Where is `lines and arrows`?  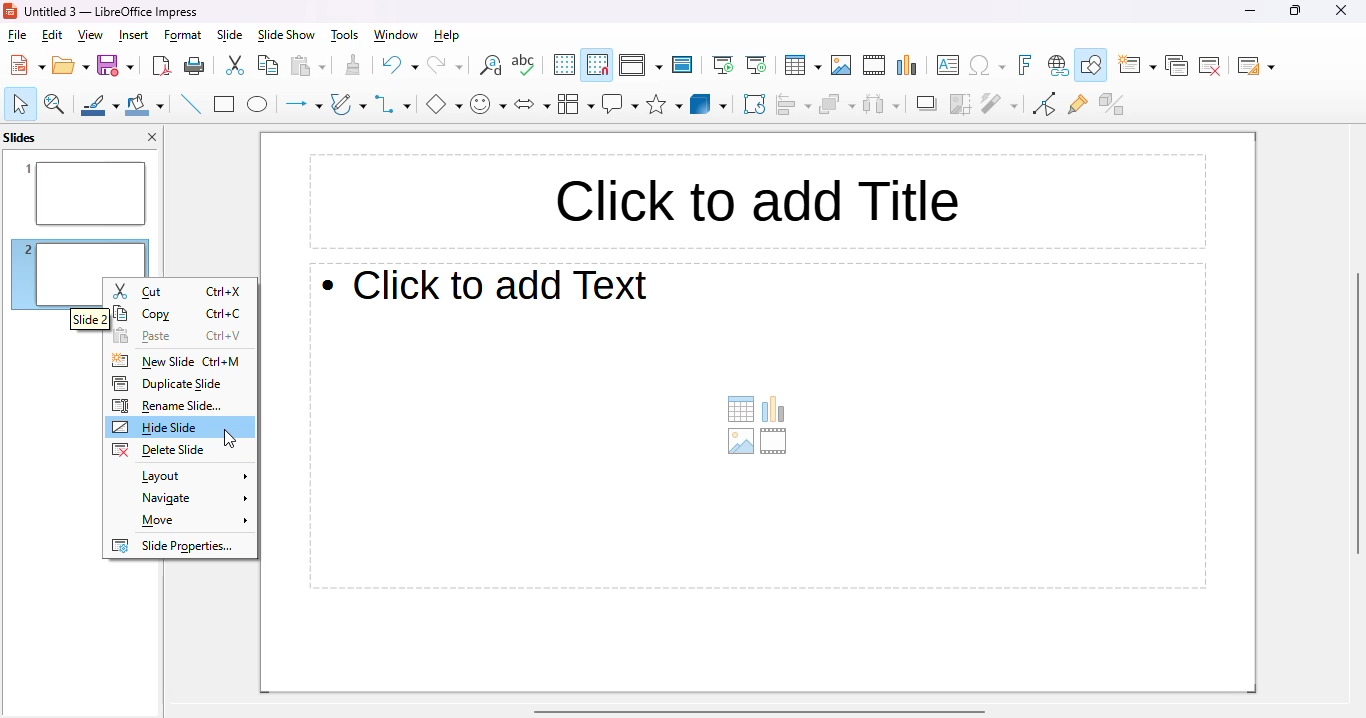
lines and arrows is located at coordinates (303, 105).